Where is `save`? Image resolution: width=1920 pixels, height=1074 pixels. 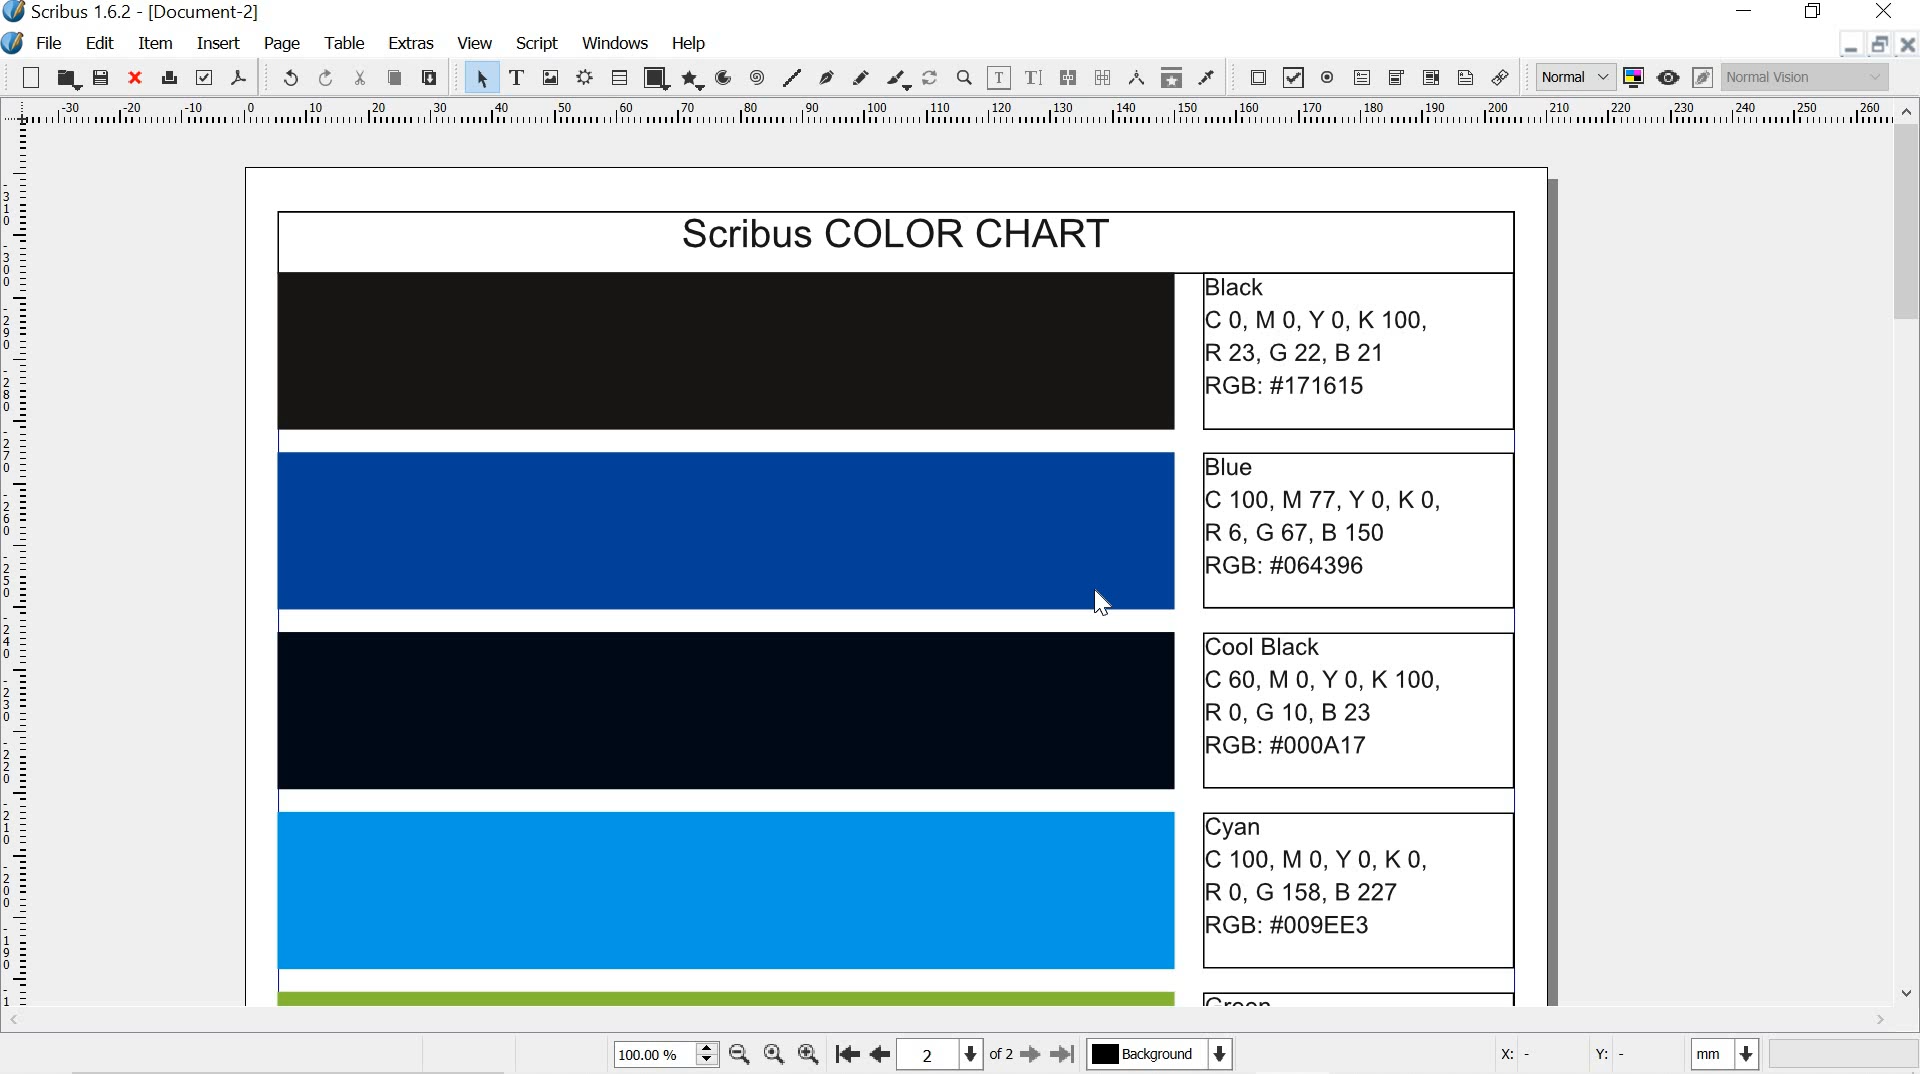 save is located at coordinates (104, 79).